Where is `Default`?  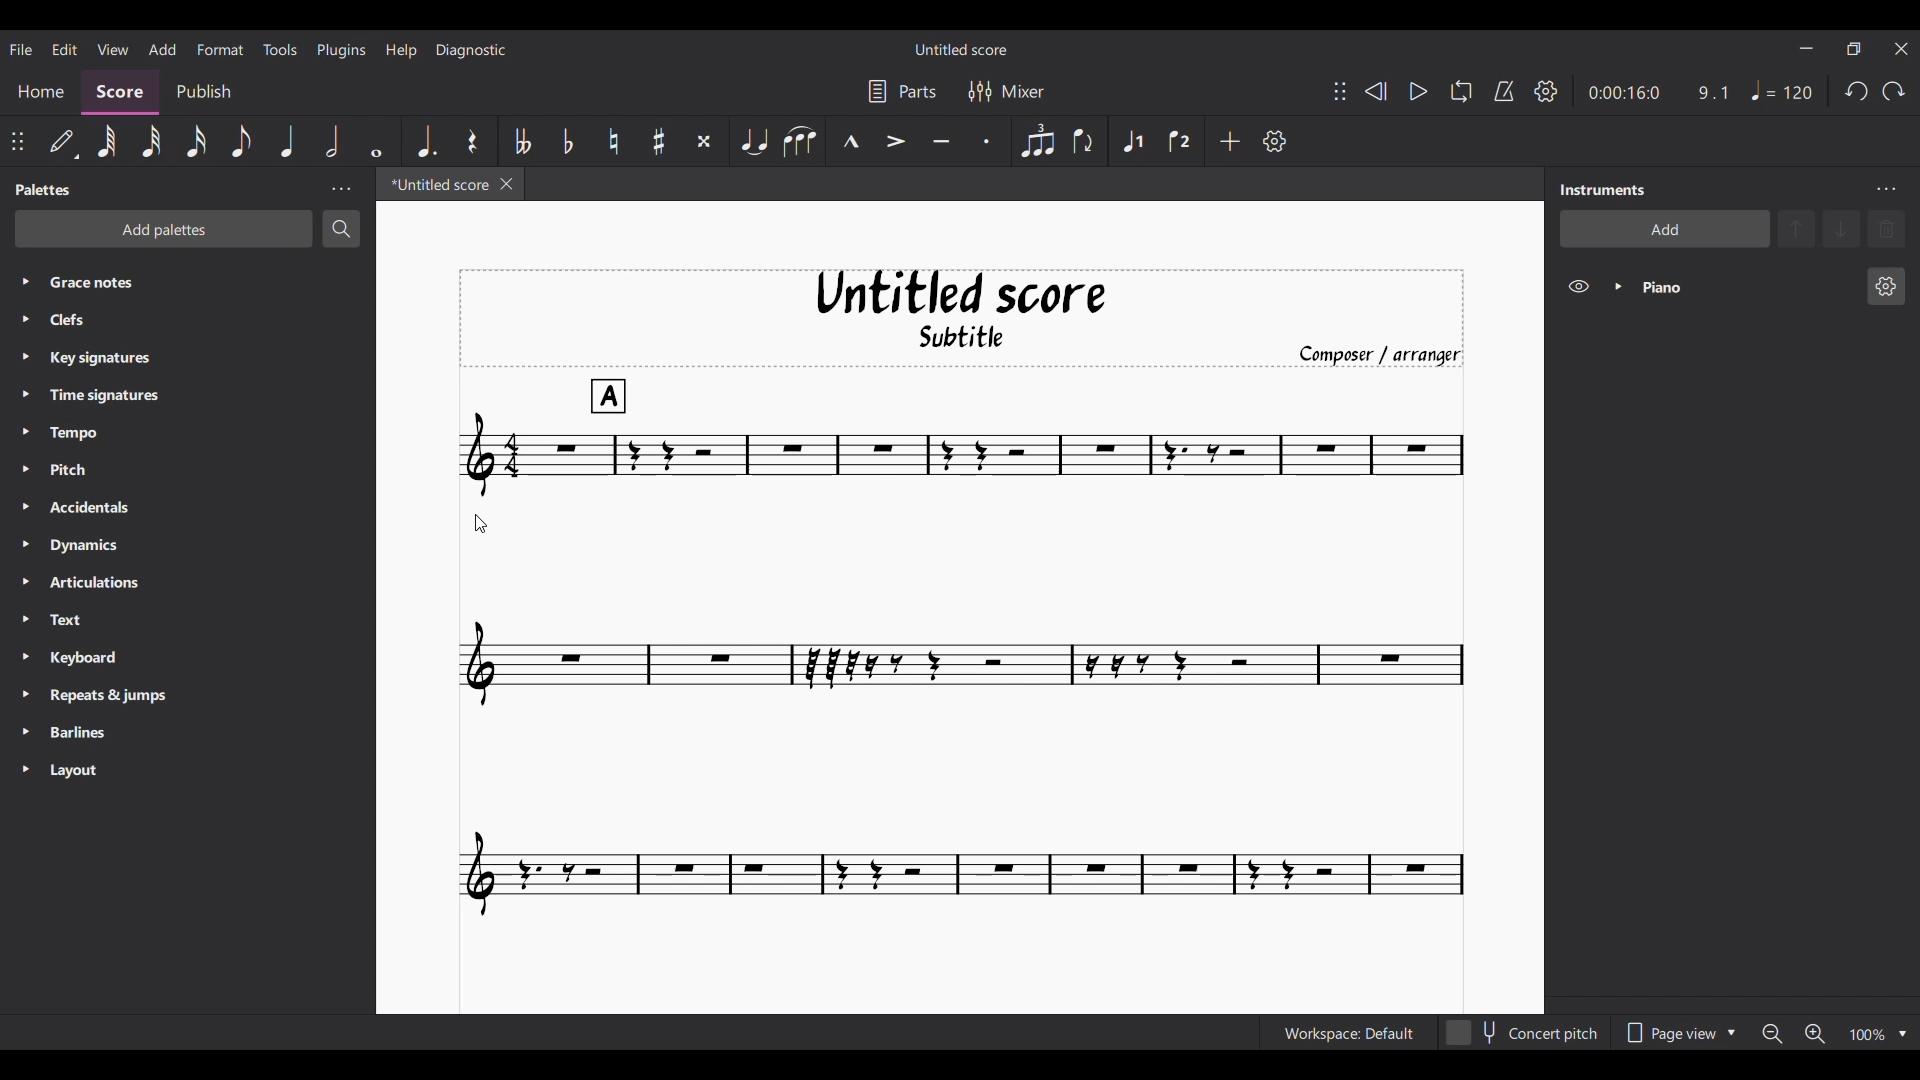
Default is located at coordinates (62, 140).